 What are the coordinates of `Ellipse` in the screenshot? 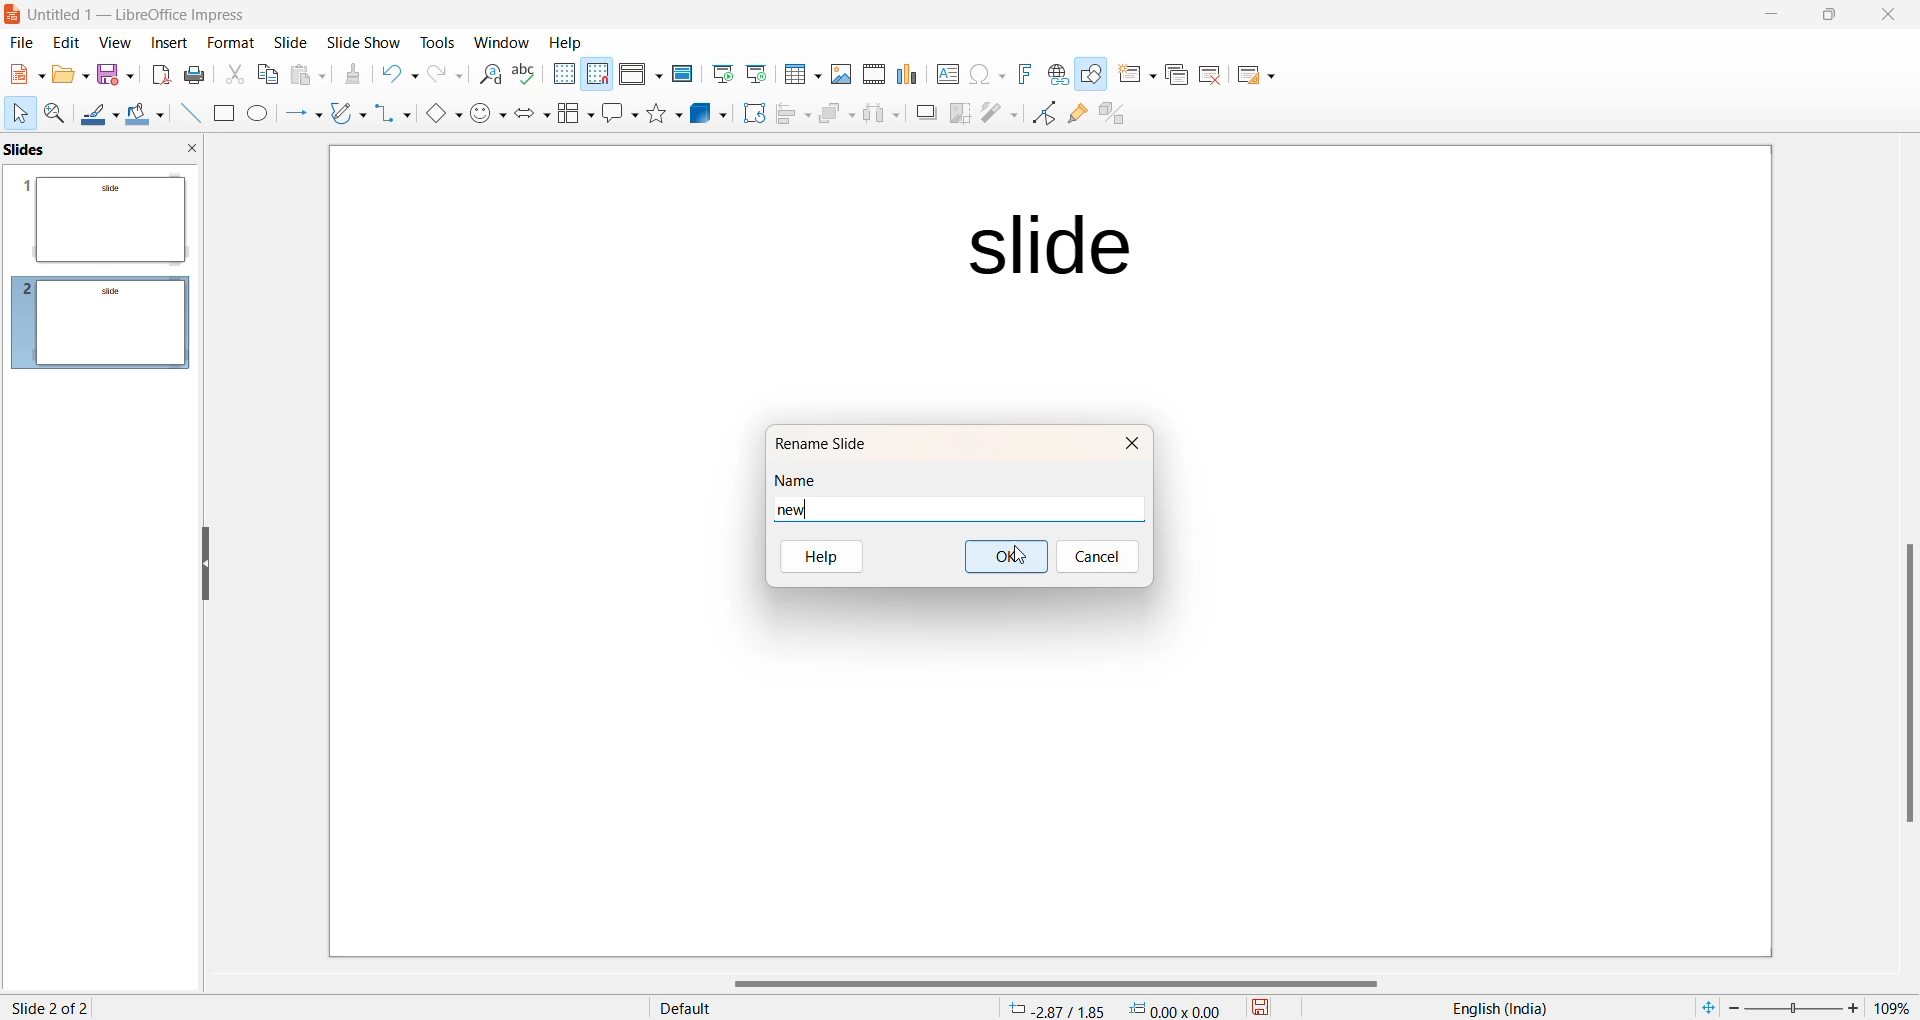 It's located at (256, 114).